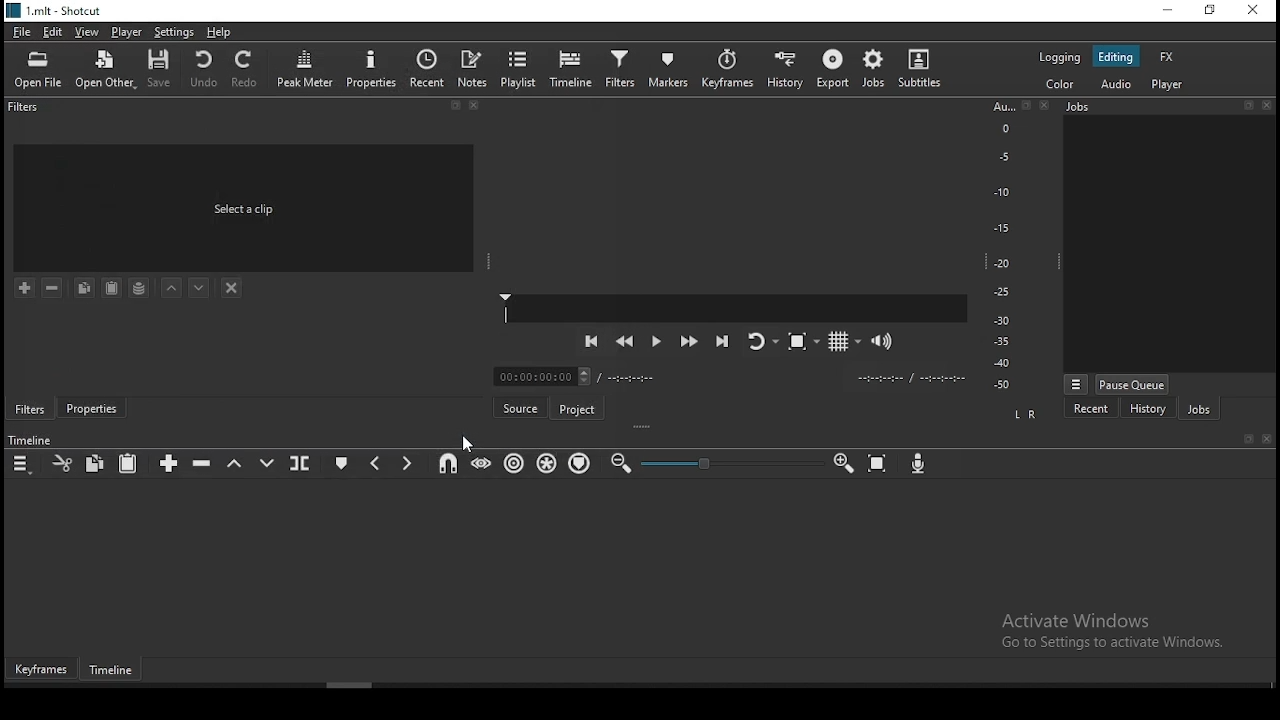 The image size is (1280, 720). I want to click on copy, so click(98, 464).